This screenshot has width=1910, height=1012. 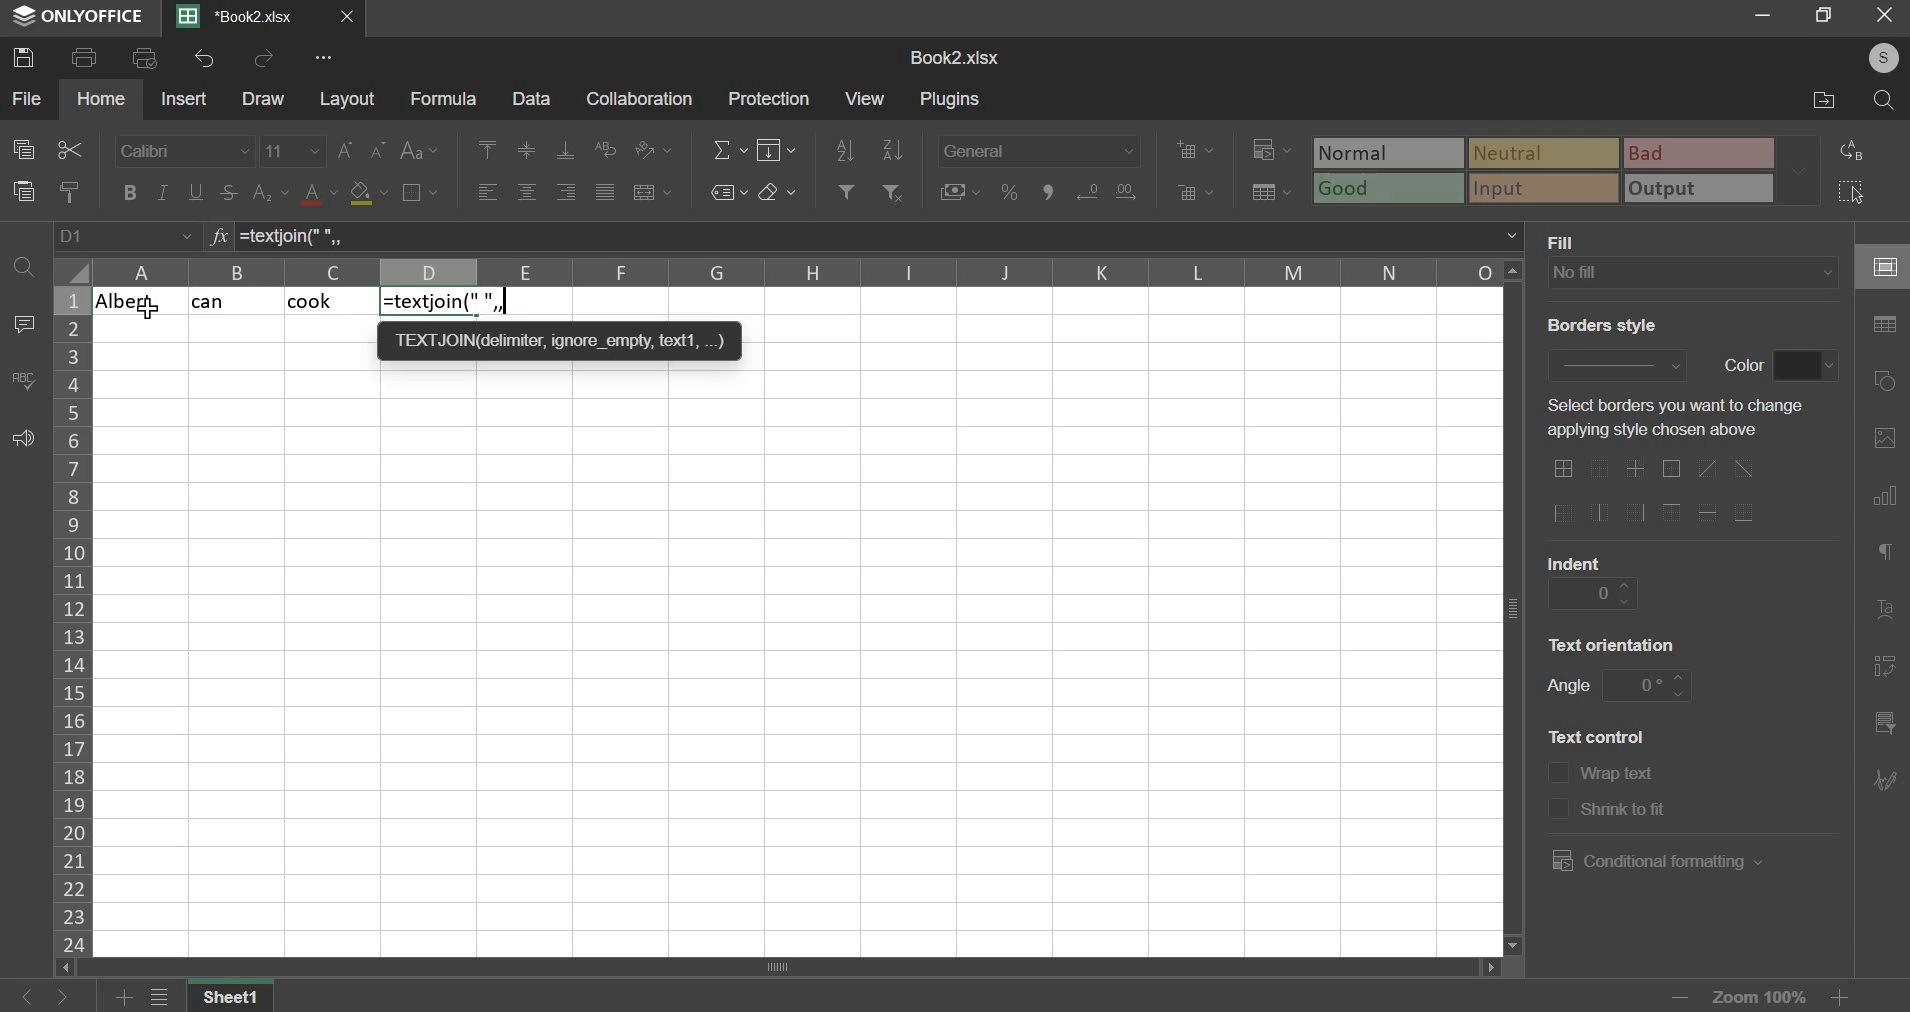 What do you see at coordinates (1273, 193) in the screenshot?
I see `save as table` at bounding box center [1273, 193].